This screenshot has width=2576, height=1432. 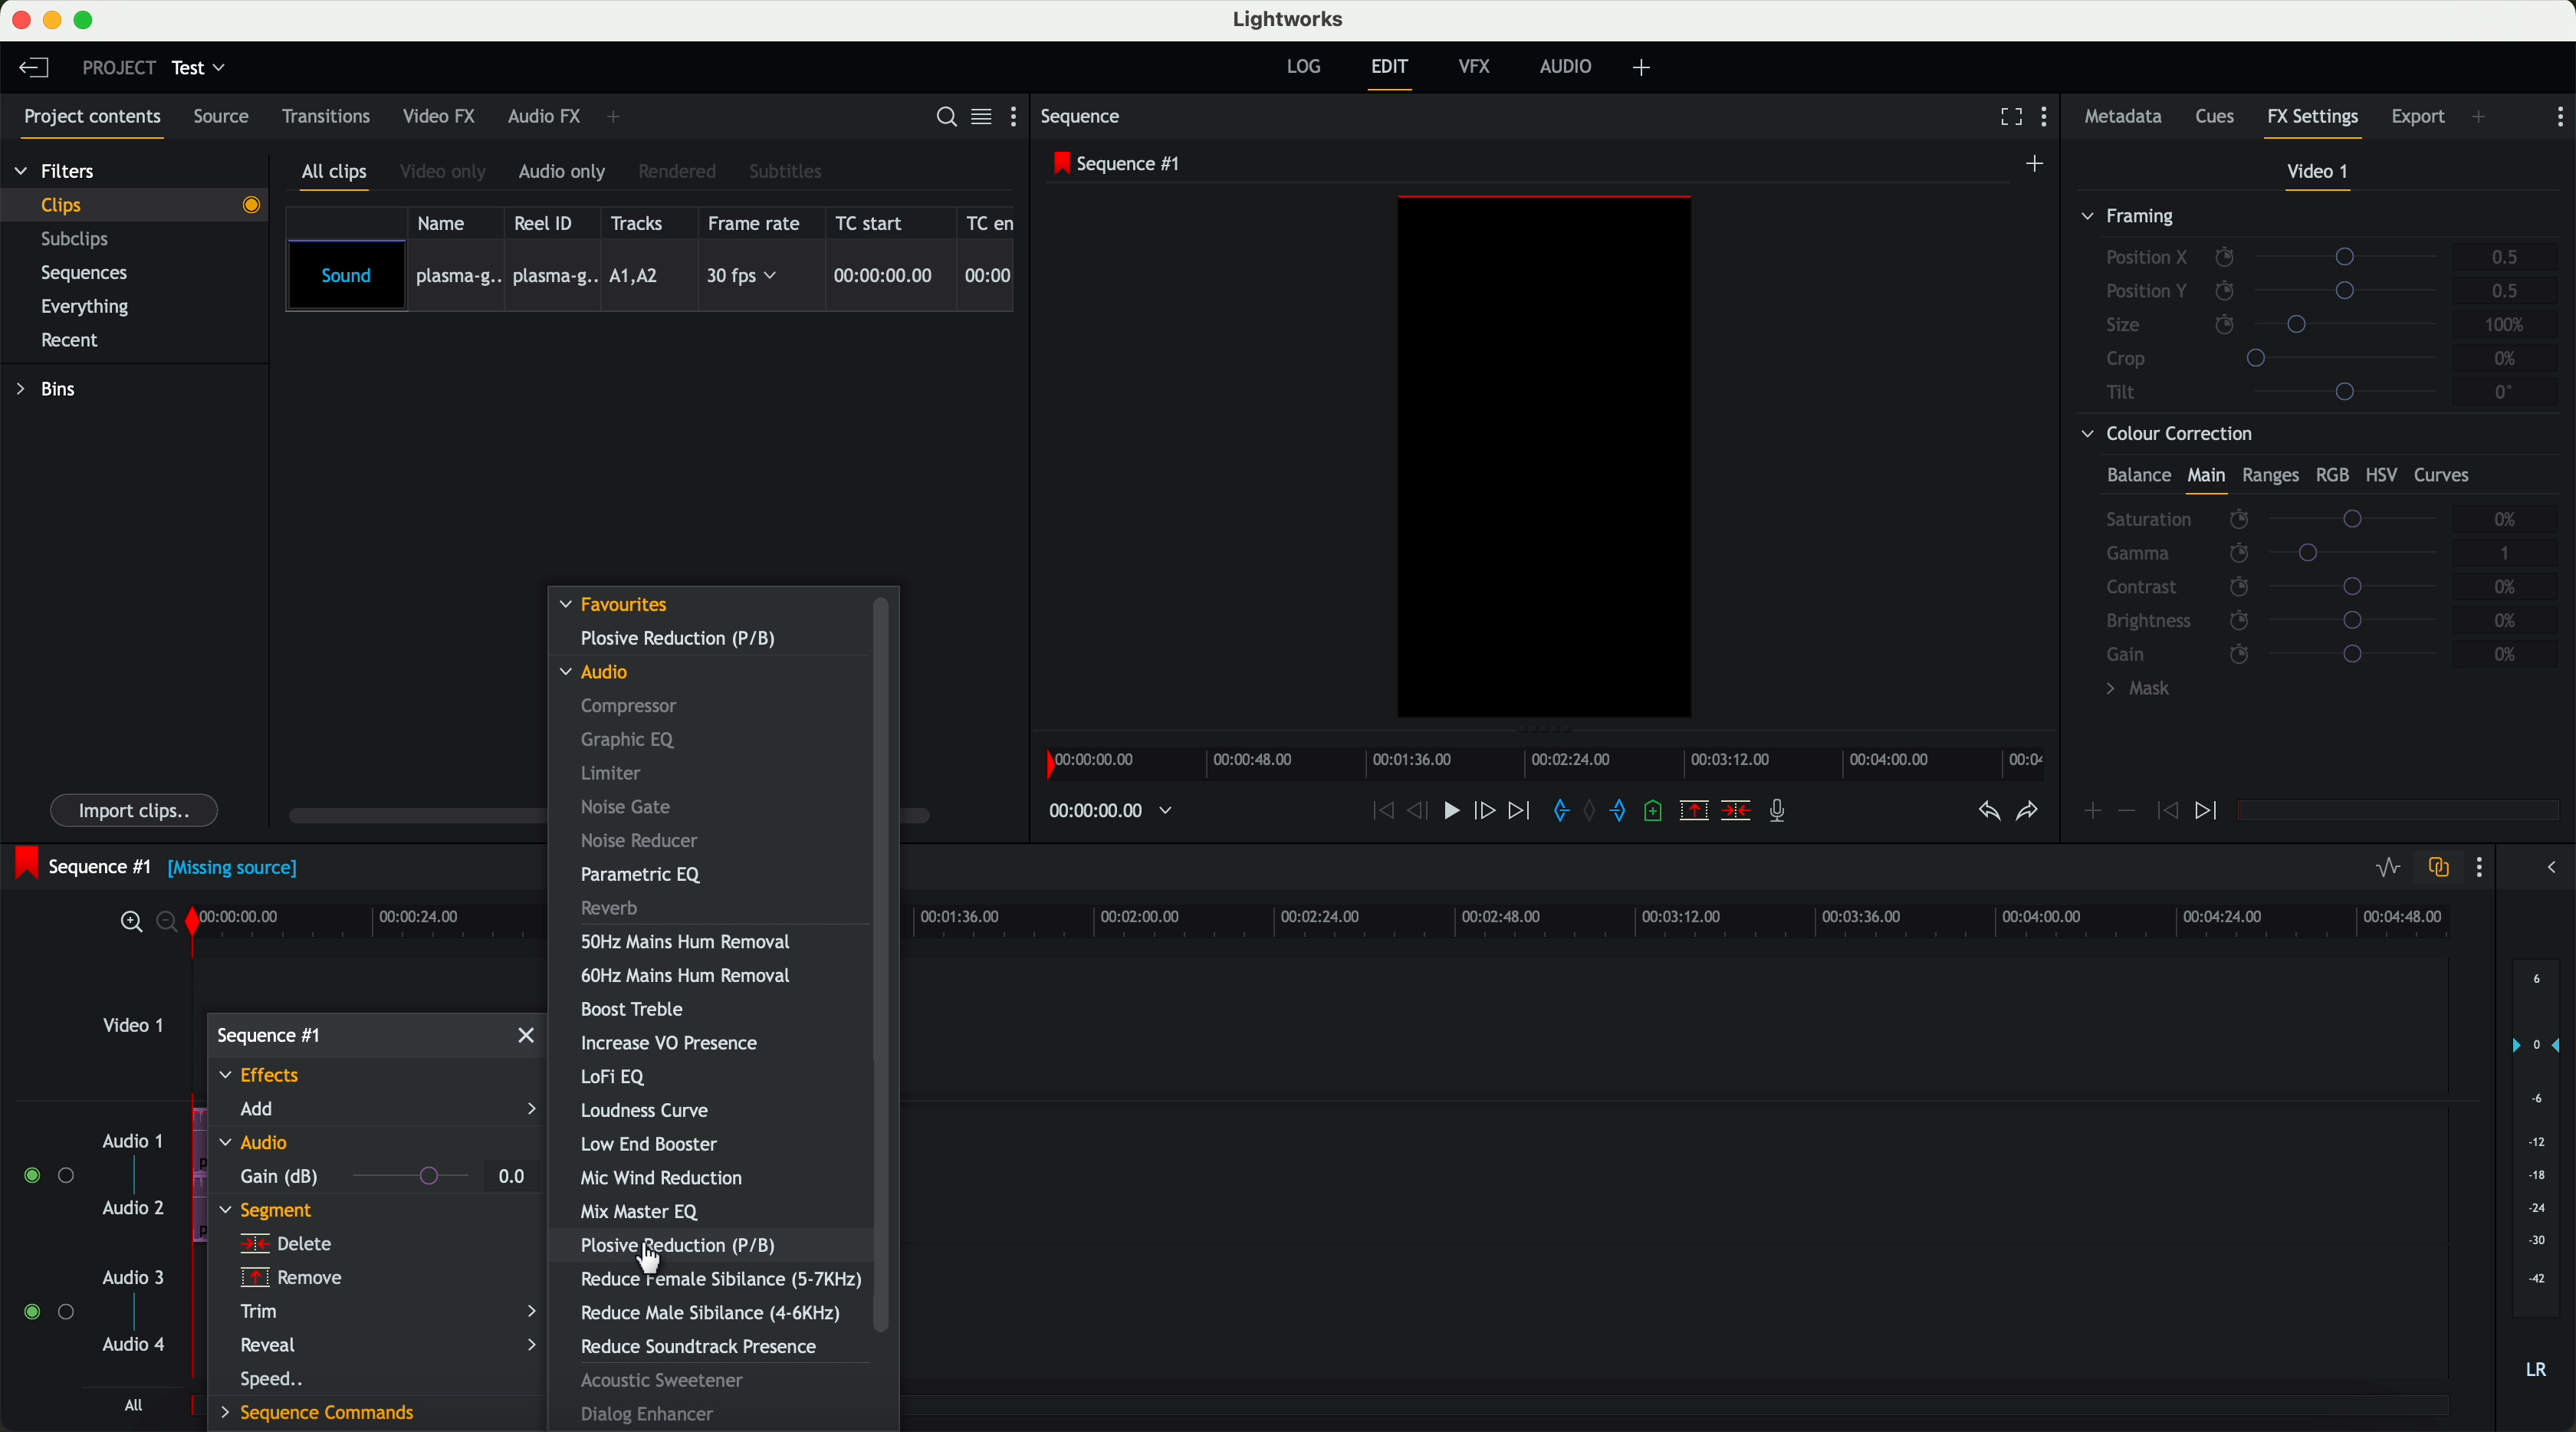 I want to click on nudge one frame foward, so click(x=1488, y=810).